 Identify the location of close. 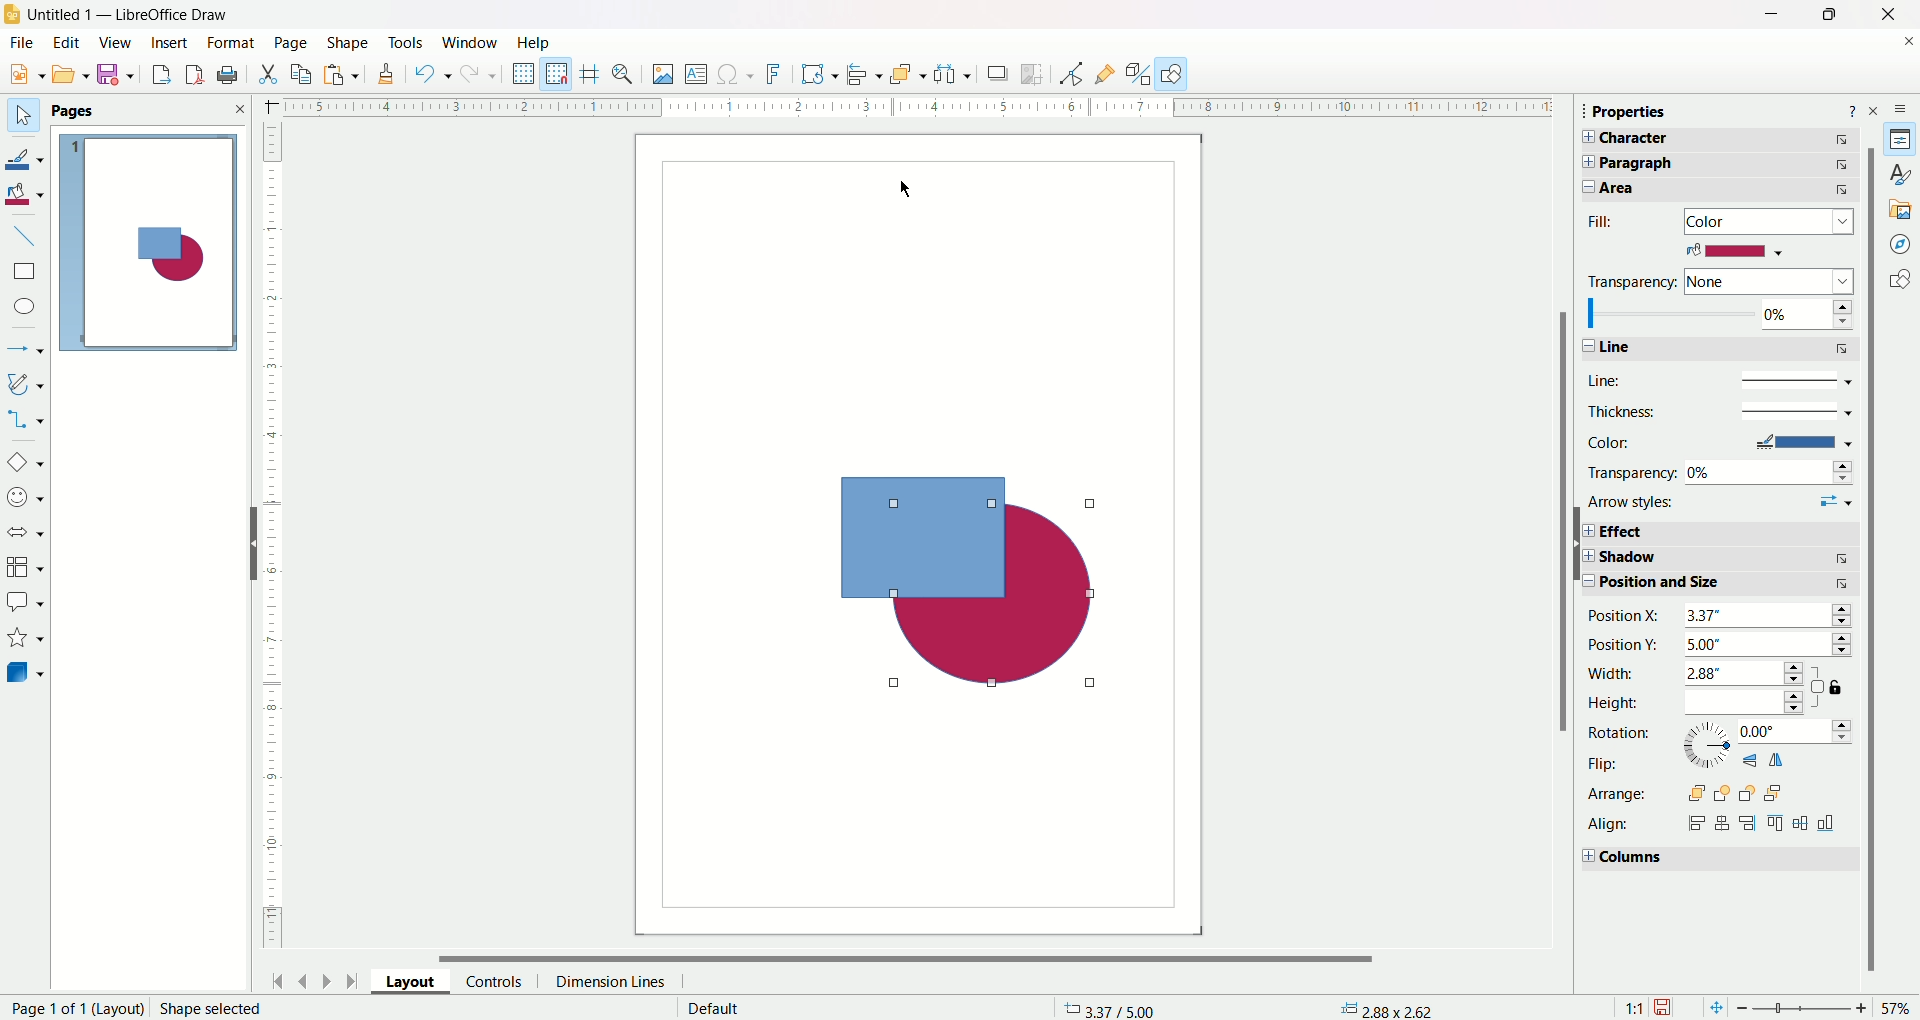
(1904, 45).